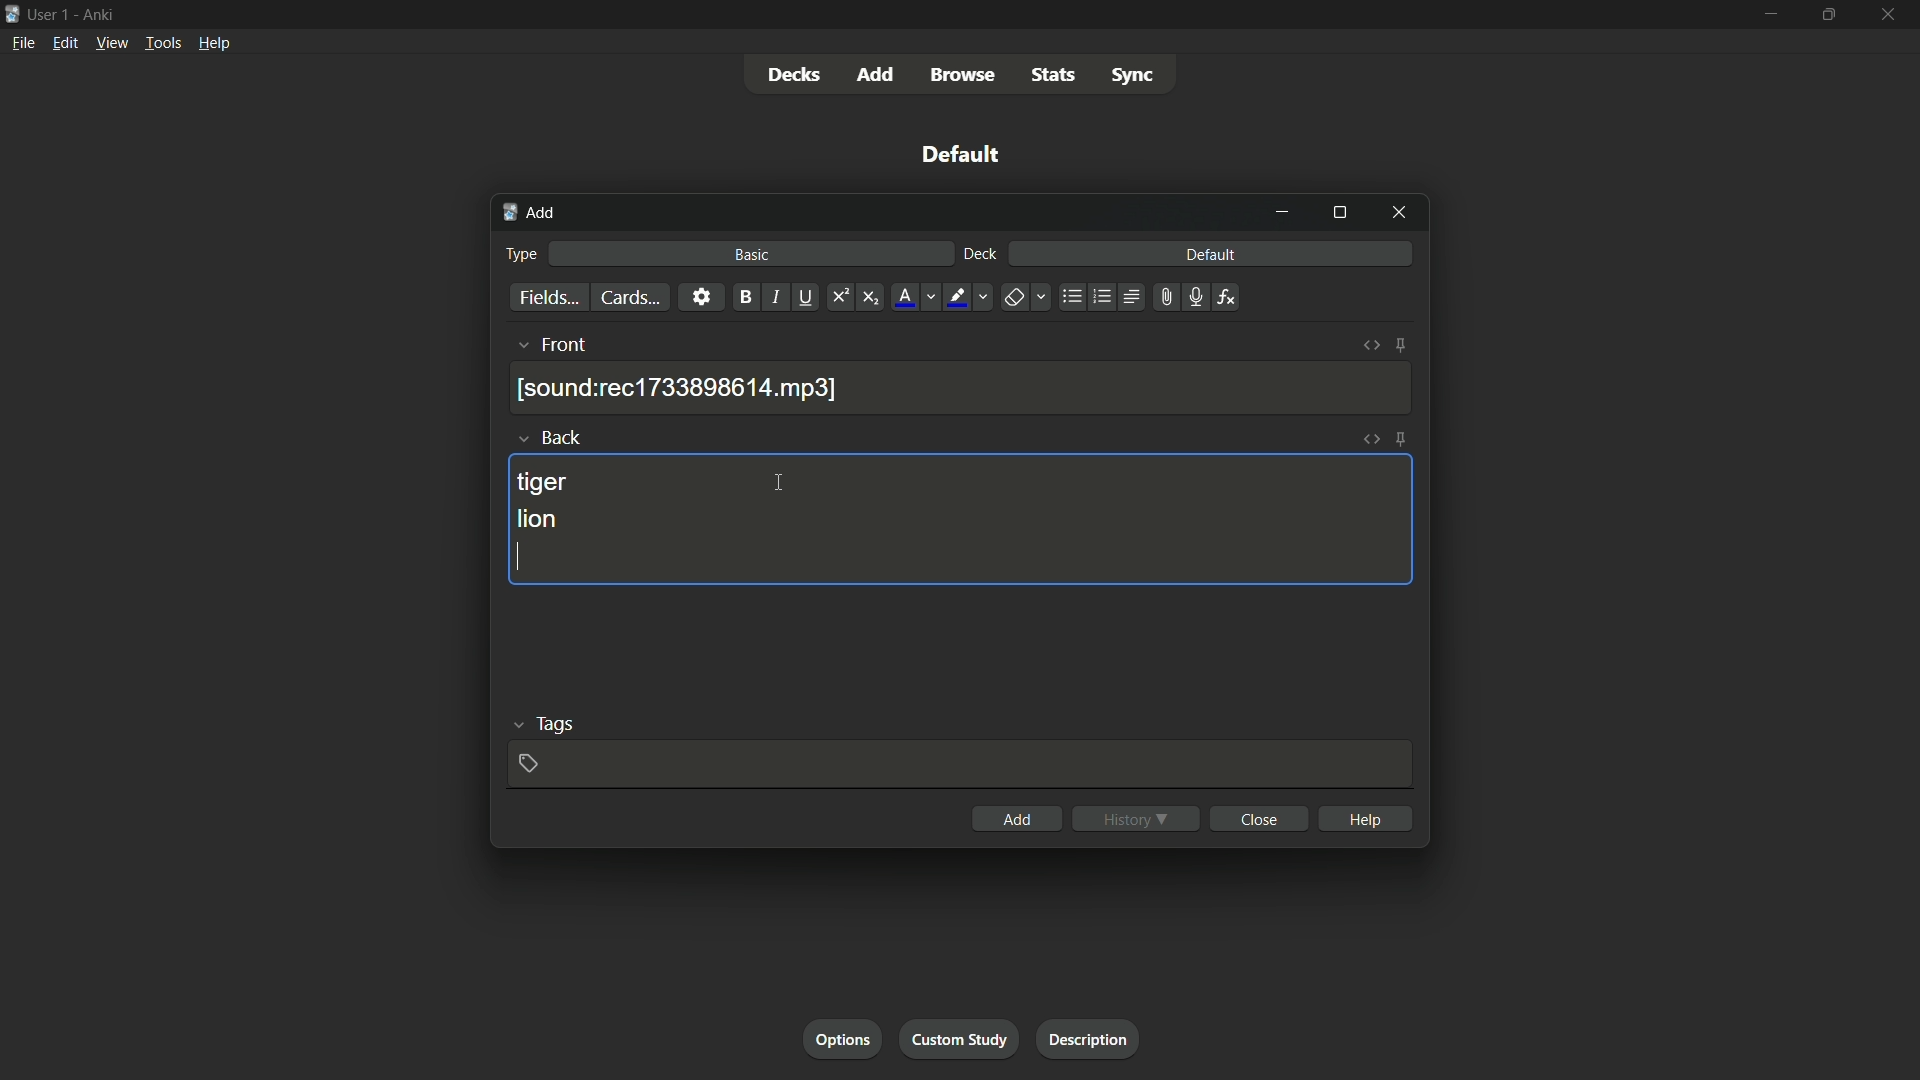  What do you see at coordinates (1100, 297) in the screenshot?
I see `ordered list` at bounding box center [1100, 297].